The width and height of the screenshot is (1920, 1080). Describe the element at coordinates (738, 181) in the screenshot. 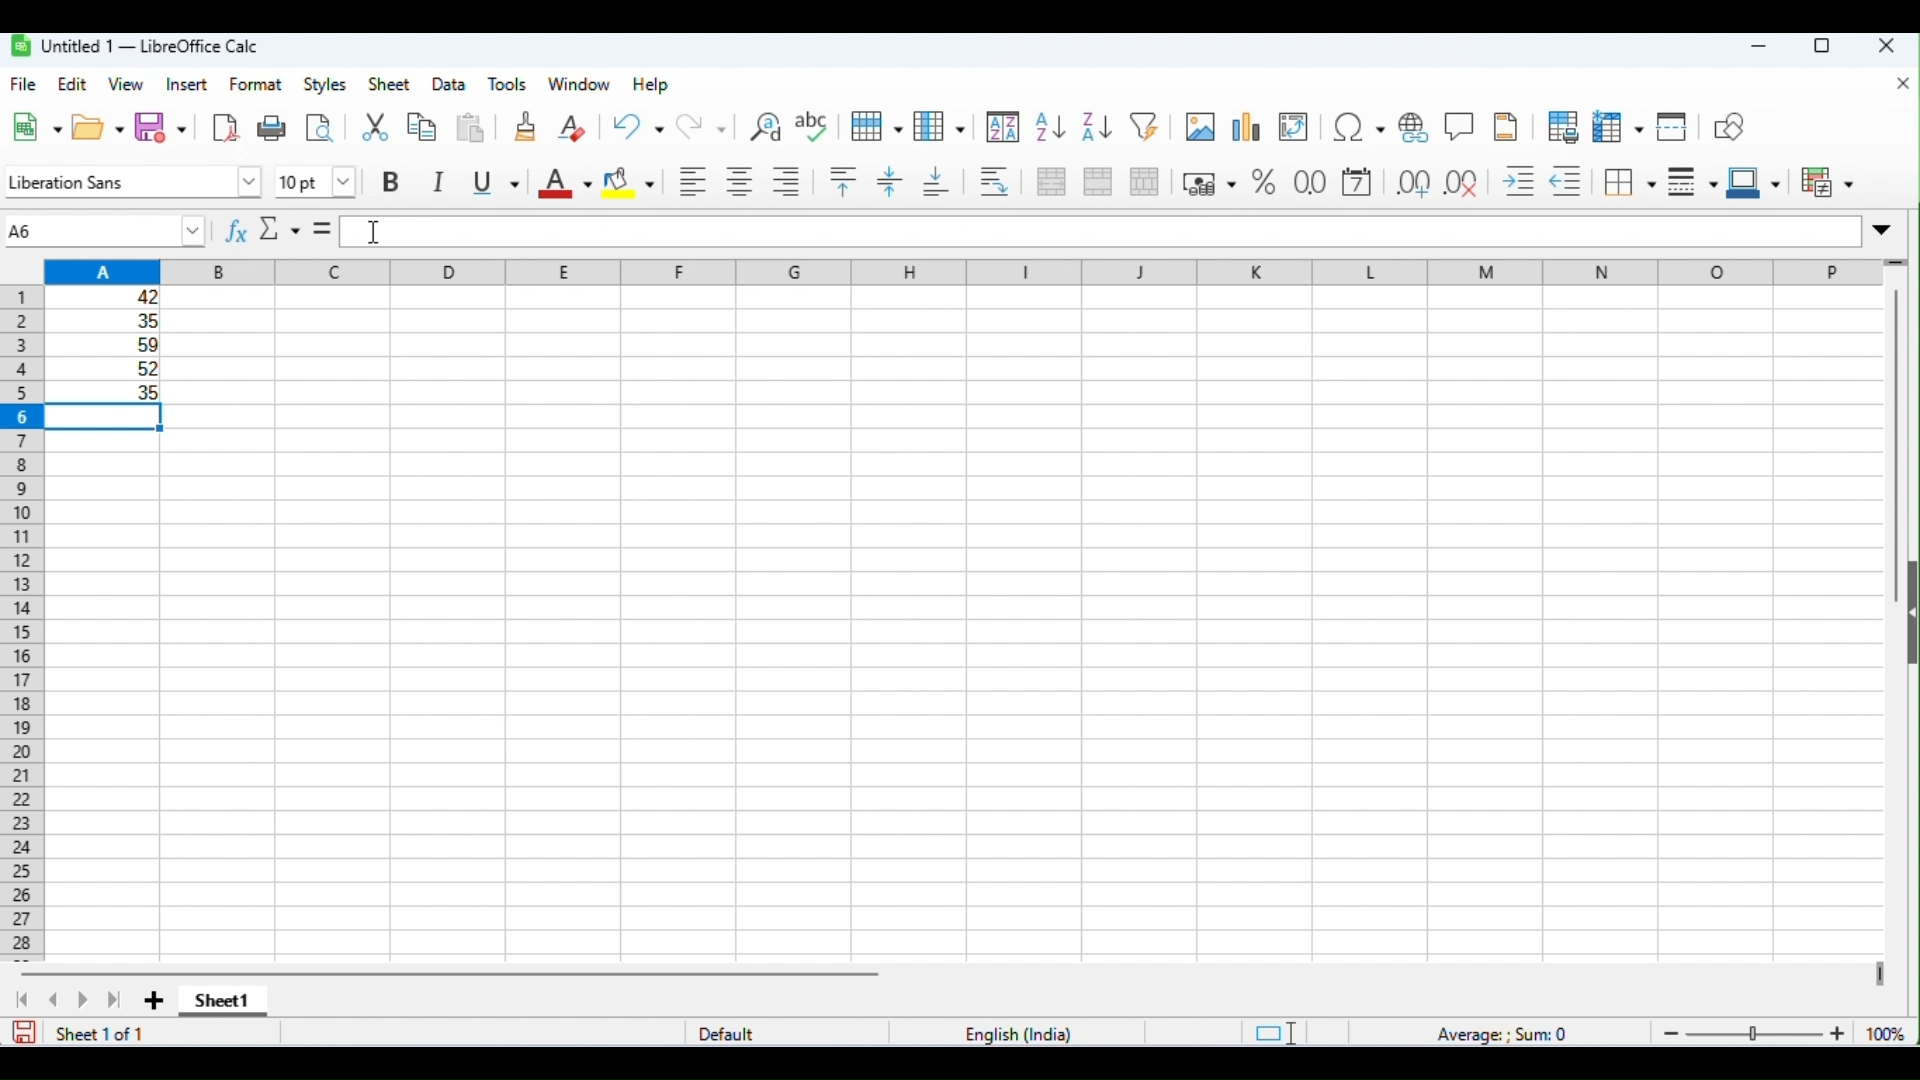

I see `align center` at that location.